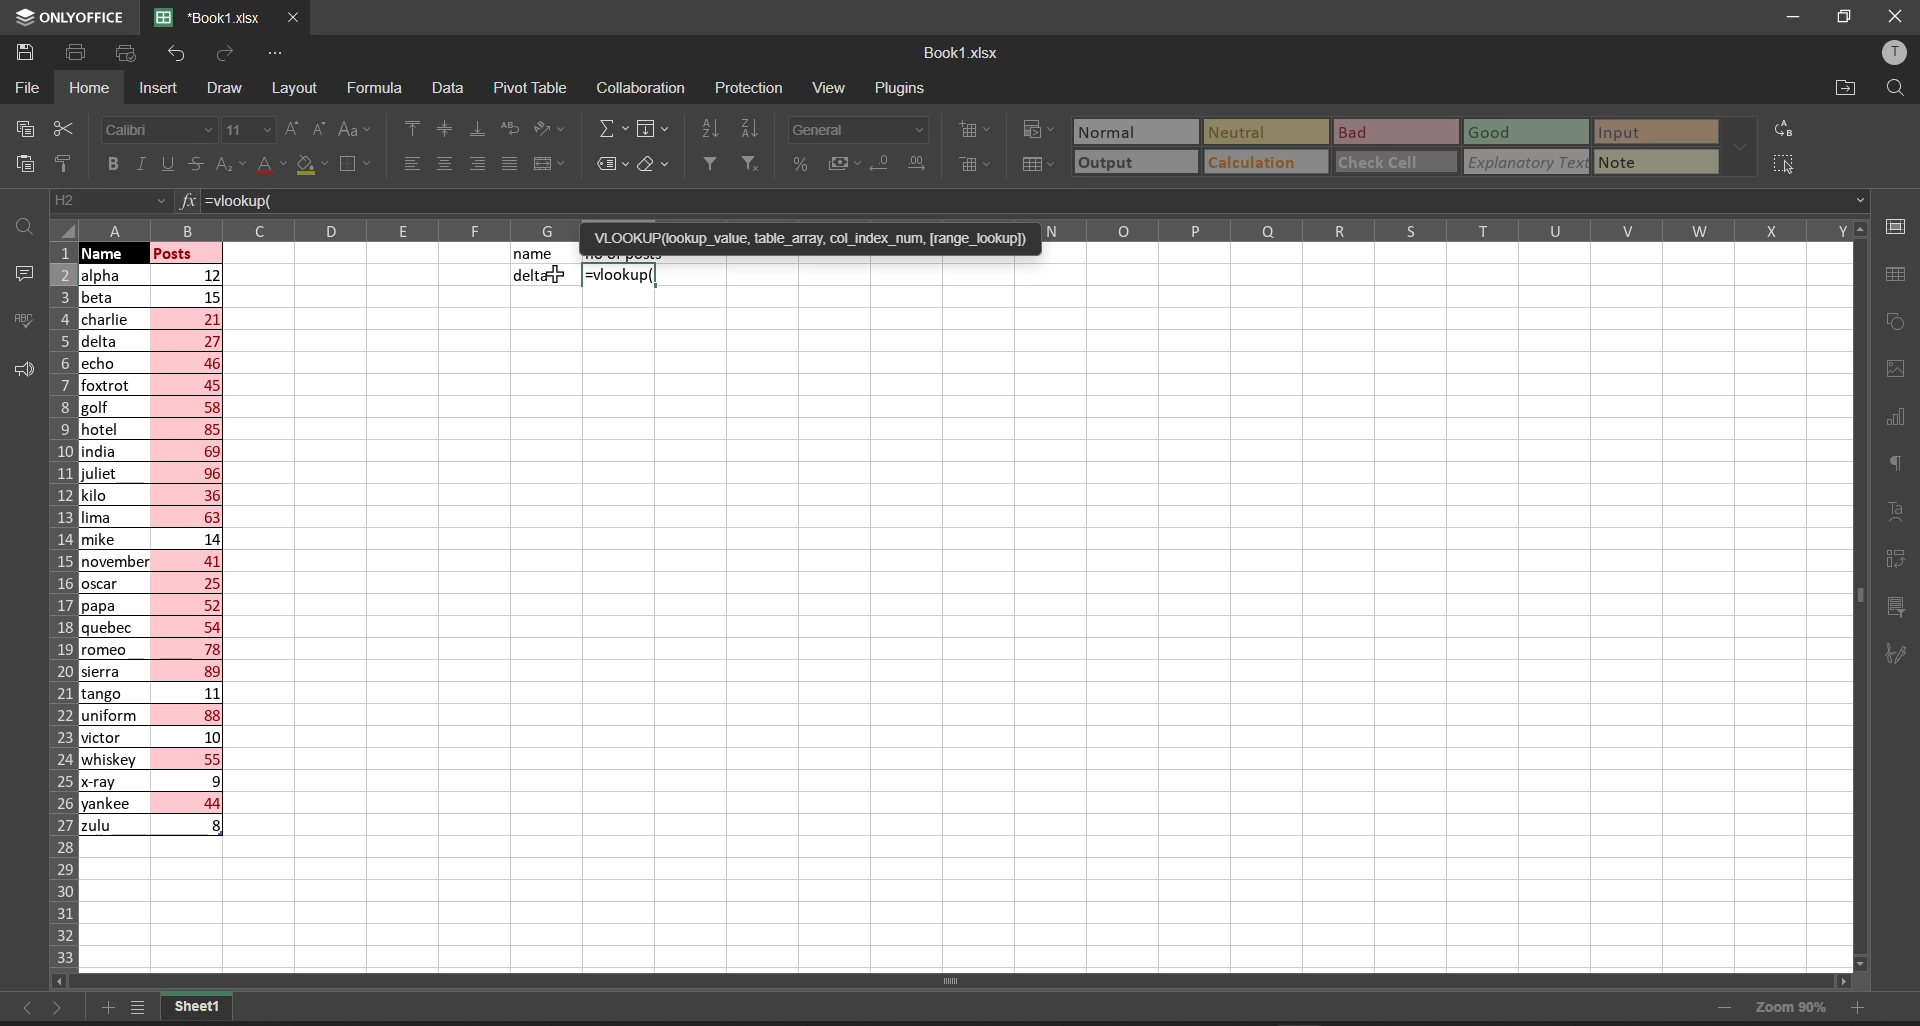  Describe the element at coordinates (1119, 131) in the screenshot. I see `Normal` at that location.